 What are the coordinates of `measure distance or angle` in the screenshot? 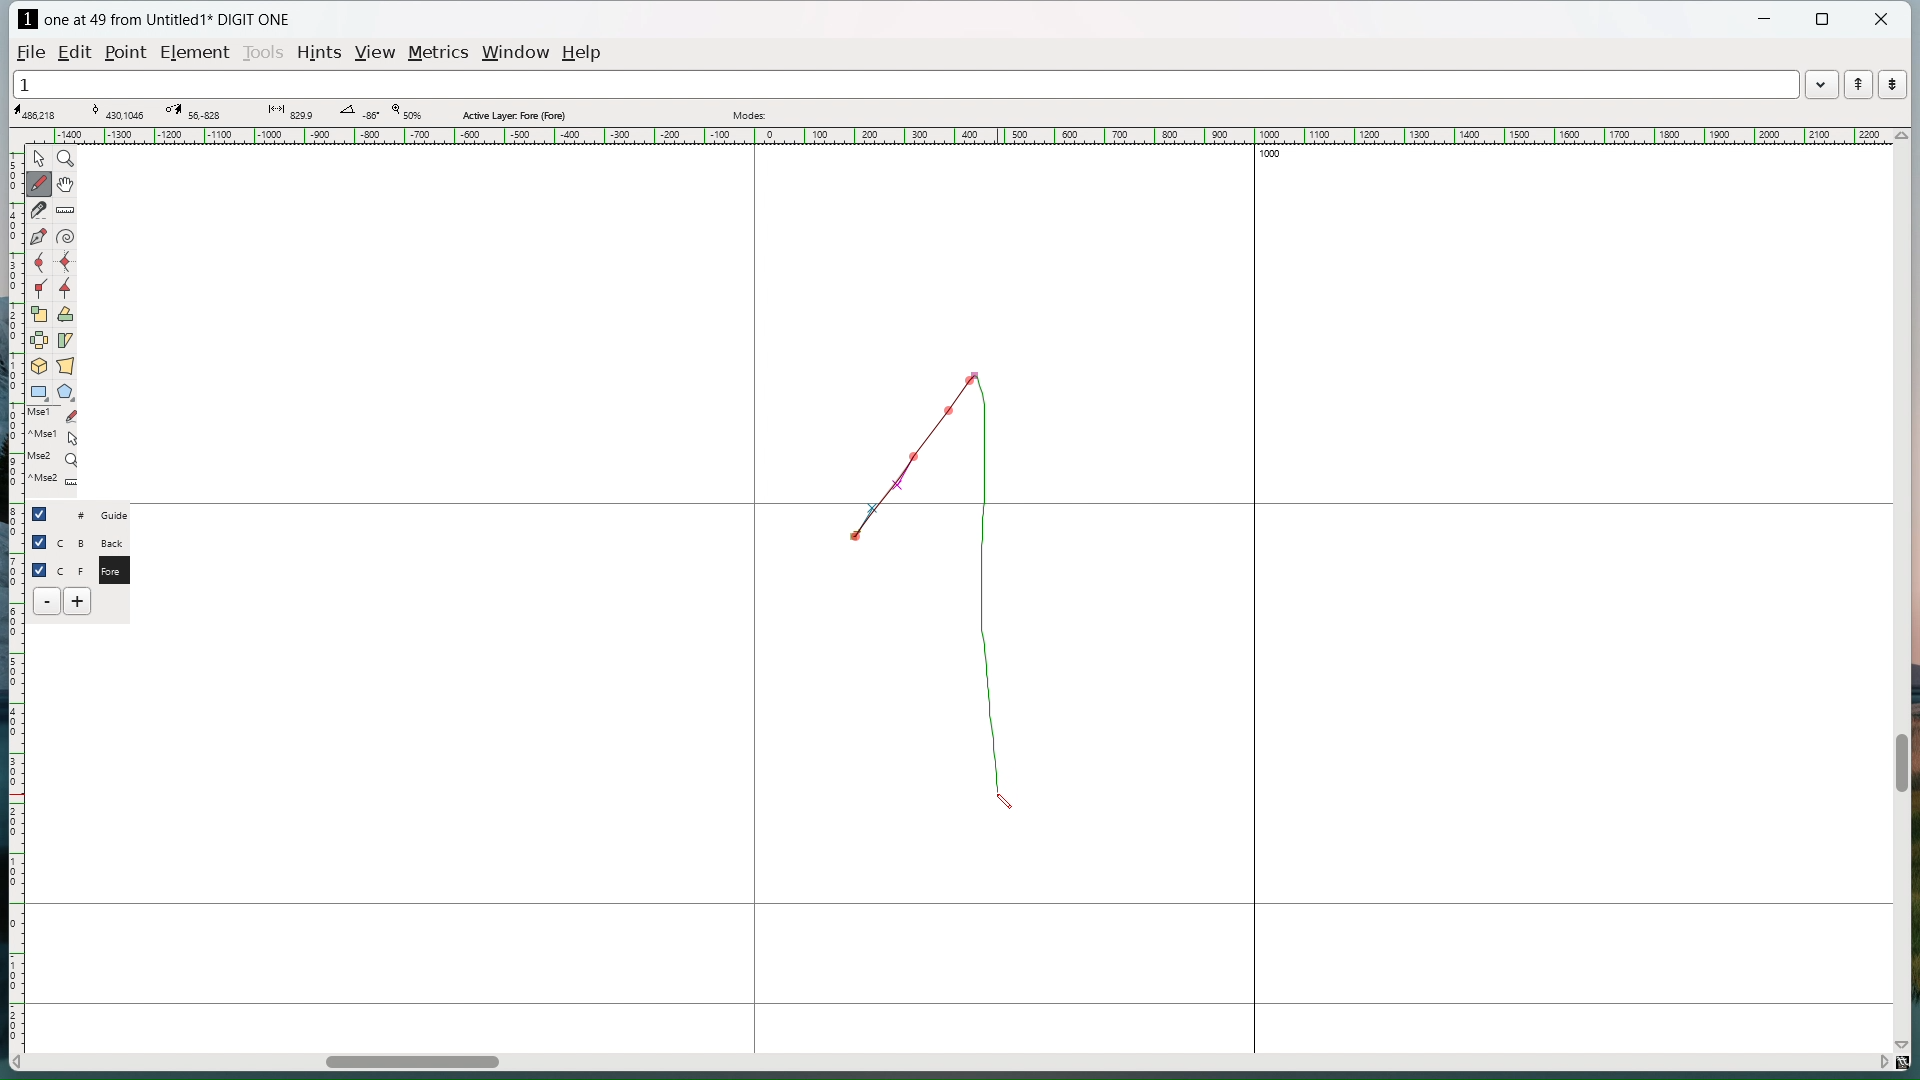 It's located at (67, 209).